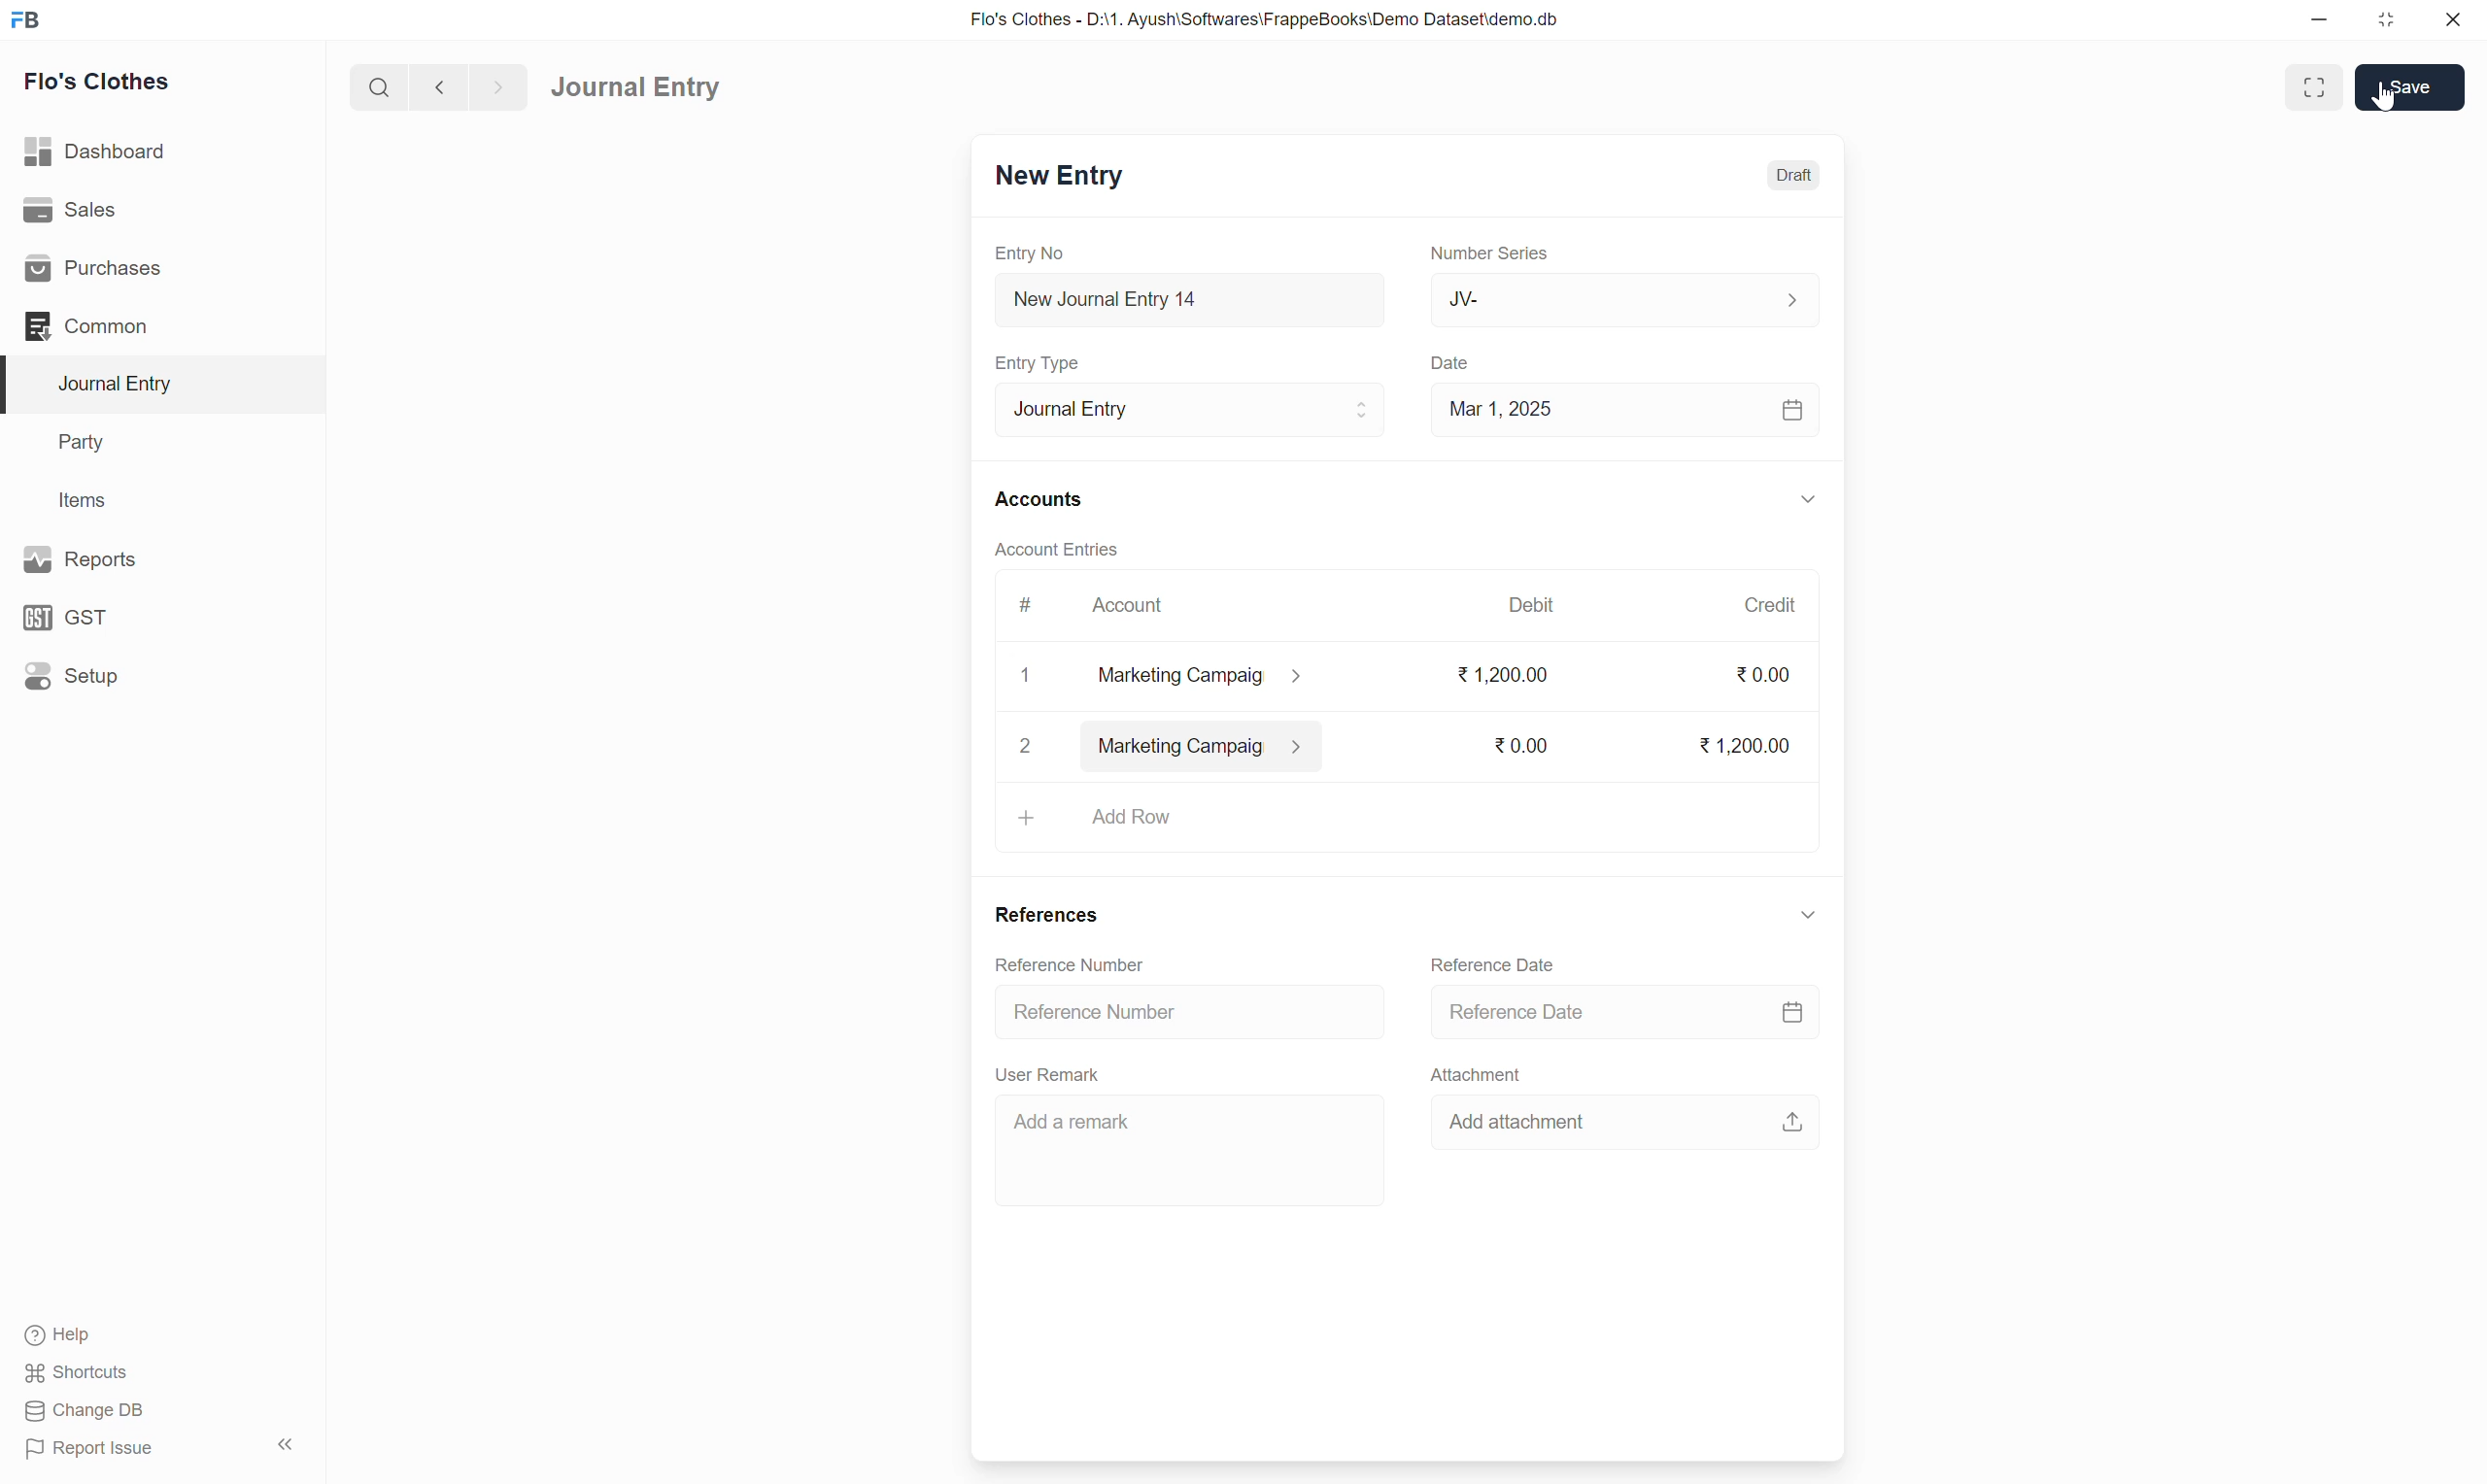 This screenshot has width=2487, height=1484. I want to click on Add attachment, so click(1533, 1123).